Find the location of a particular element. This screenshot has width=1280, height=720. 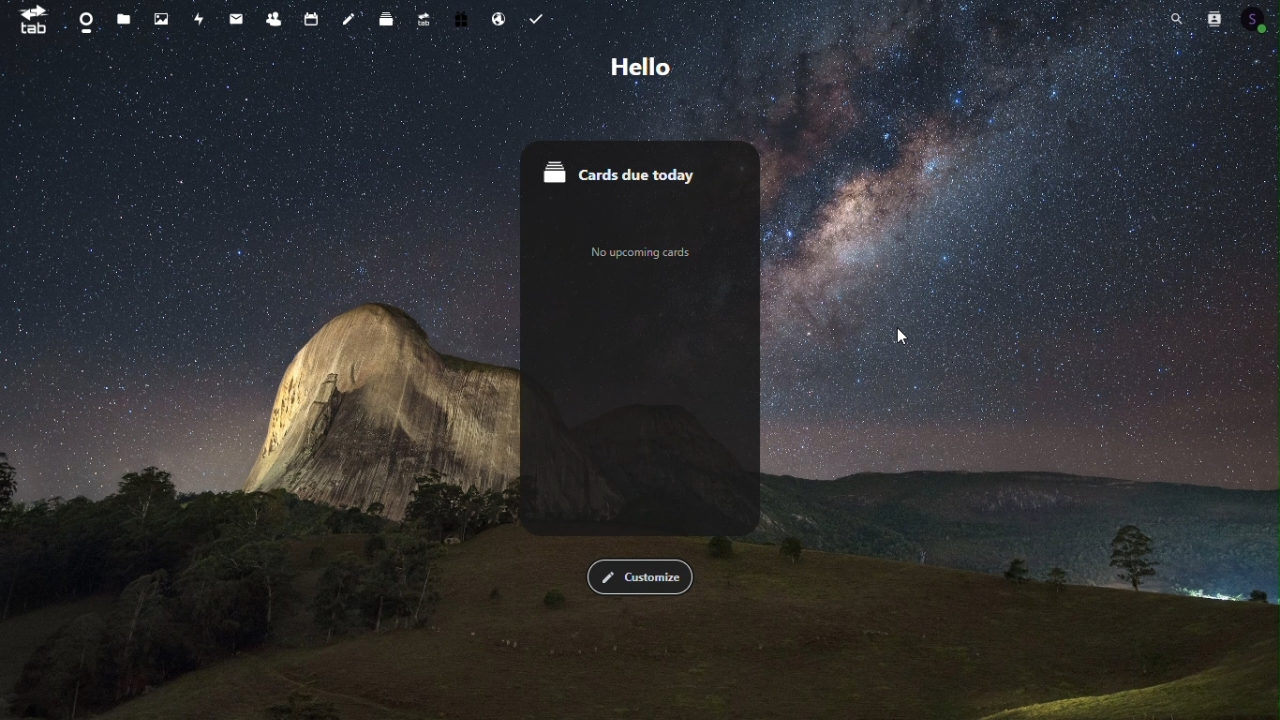

Contacts is located at coordinates (1216, 20).